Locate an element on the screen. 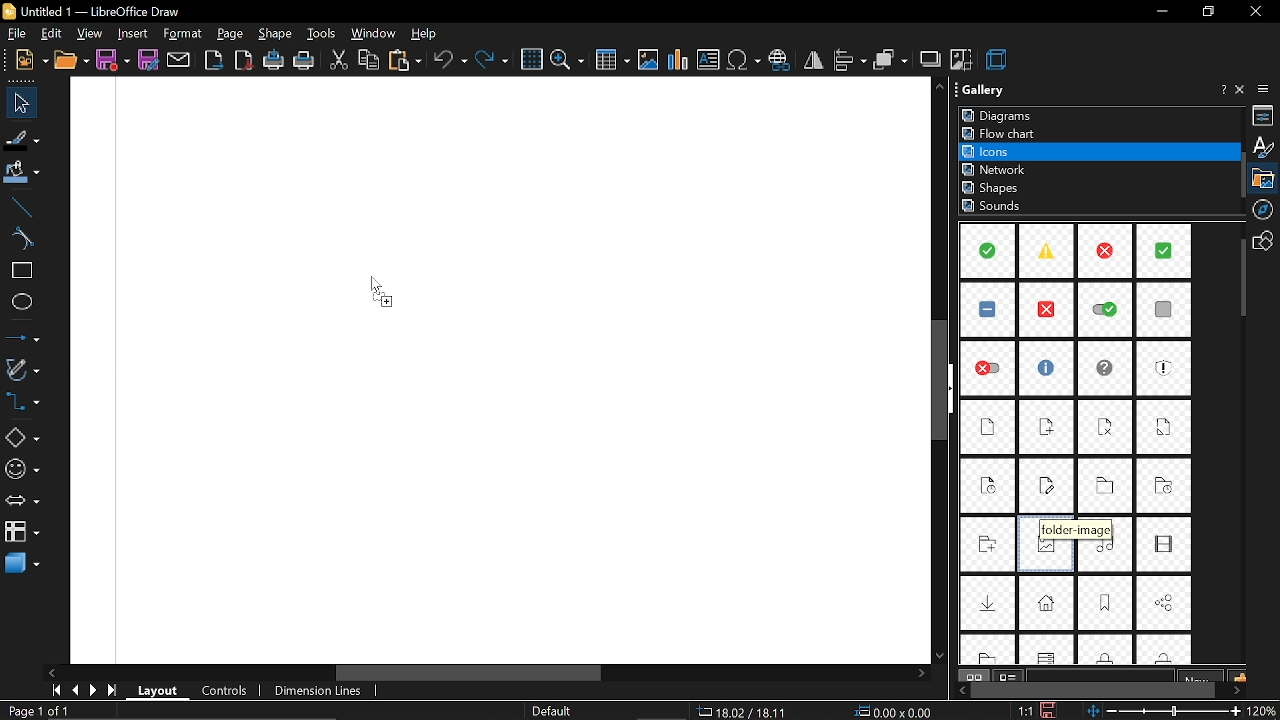 The width and height of the screenshot is (1280, 720). new is located at coordinates (25, 59).